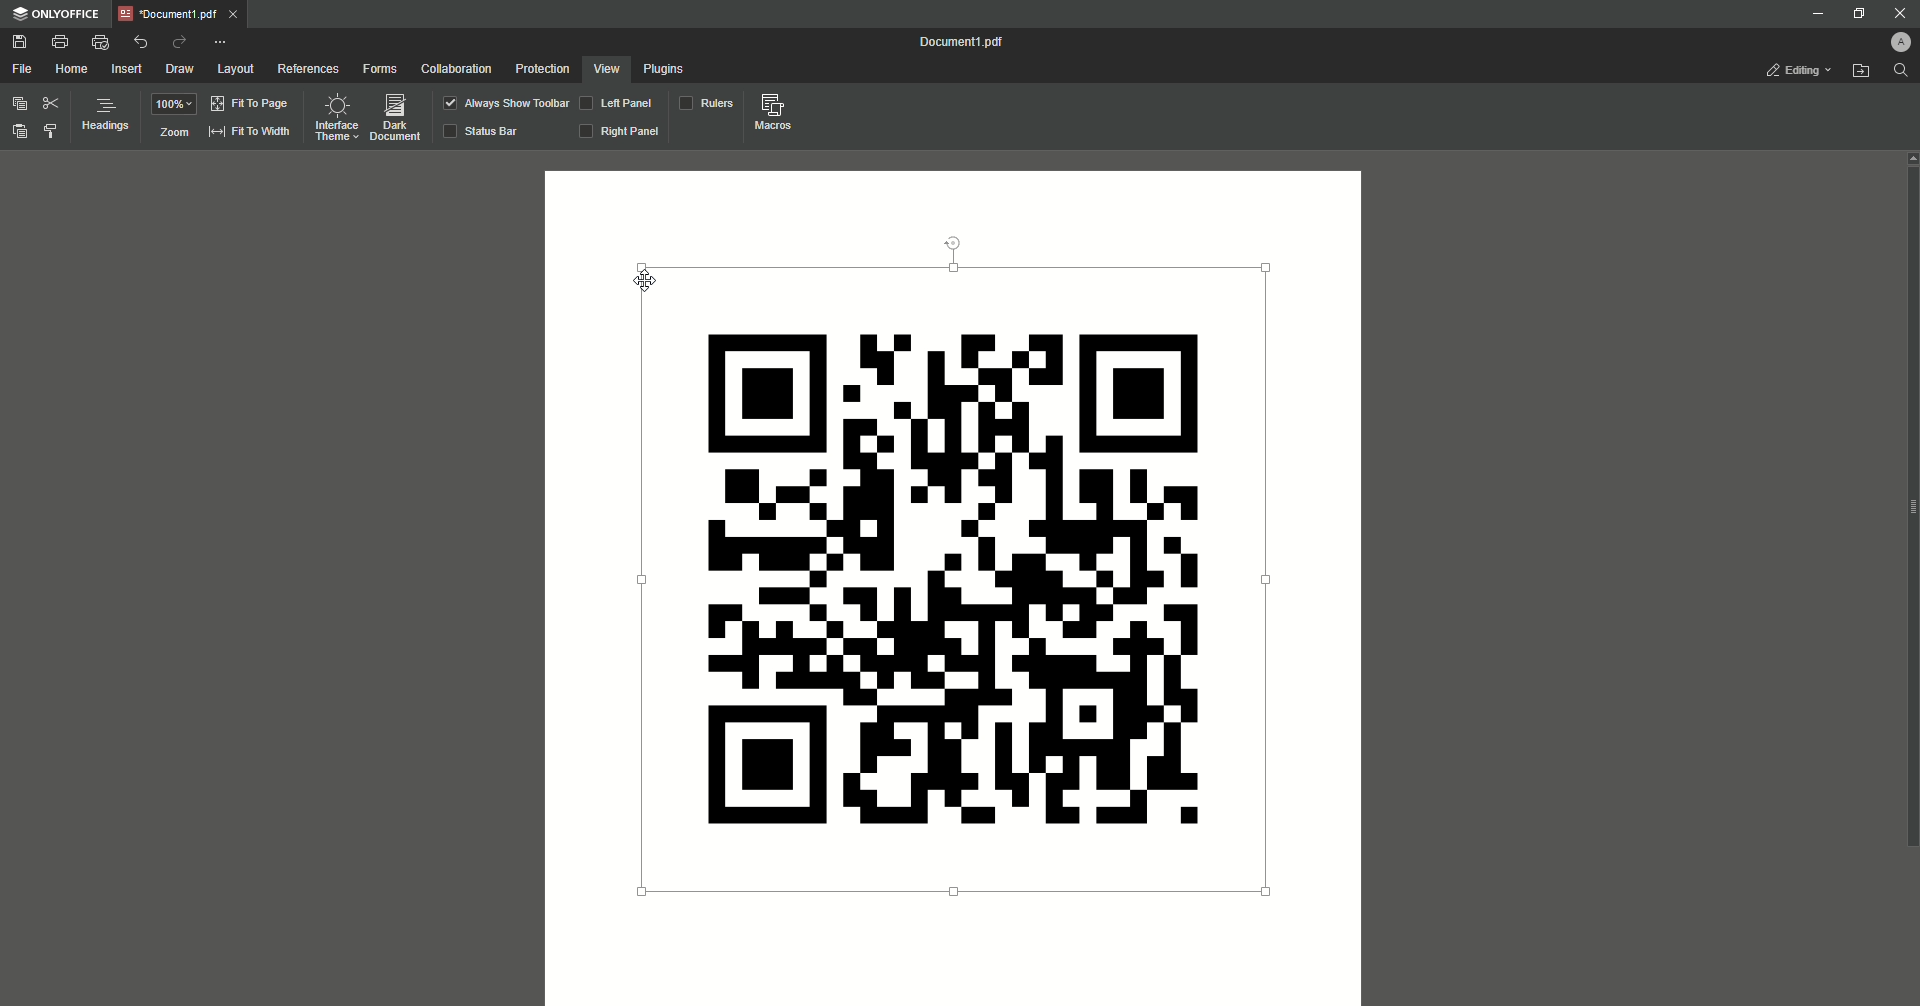 The width and height of the screenshot is (1920, 1006). What do you see at coordinates (485, 130) in the screenshot?
I see `Status Bar` at bounding box center [485, 130].